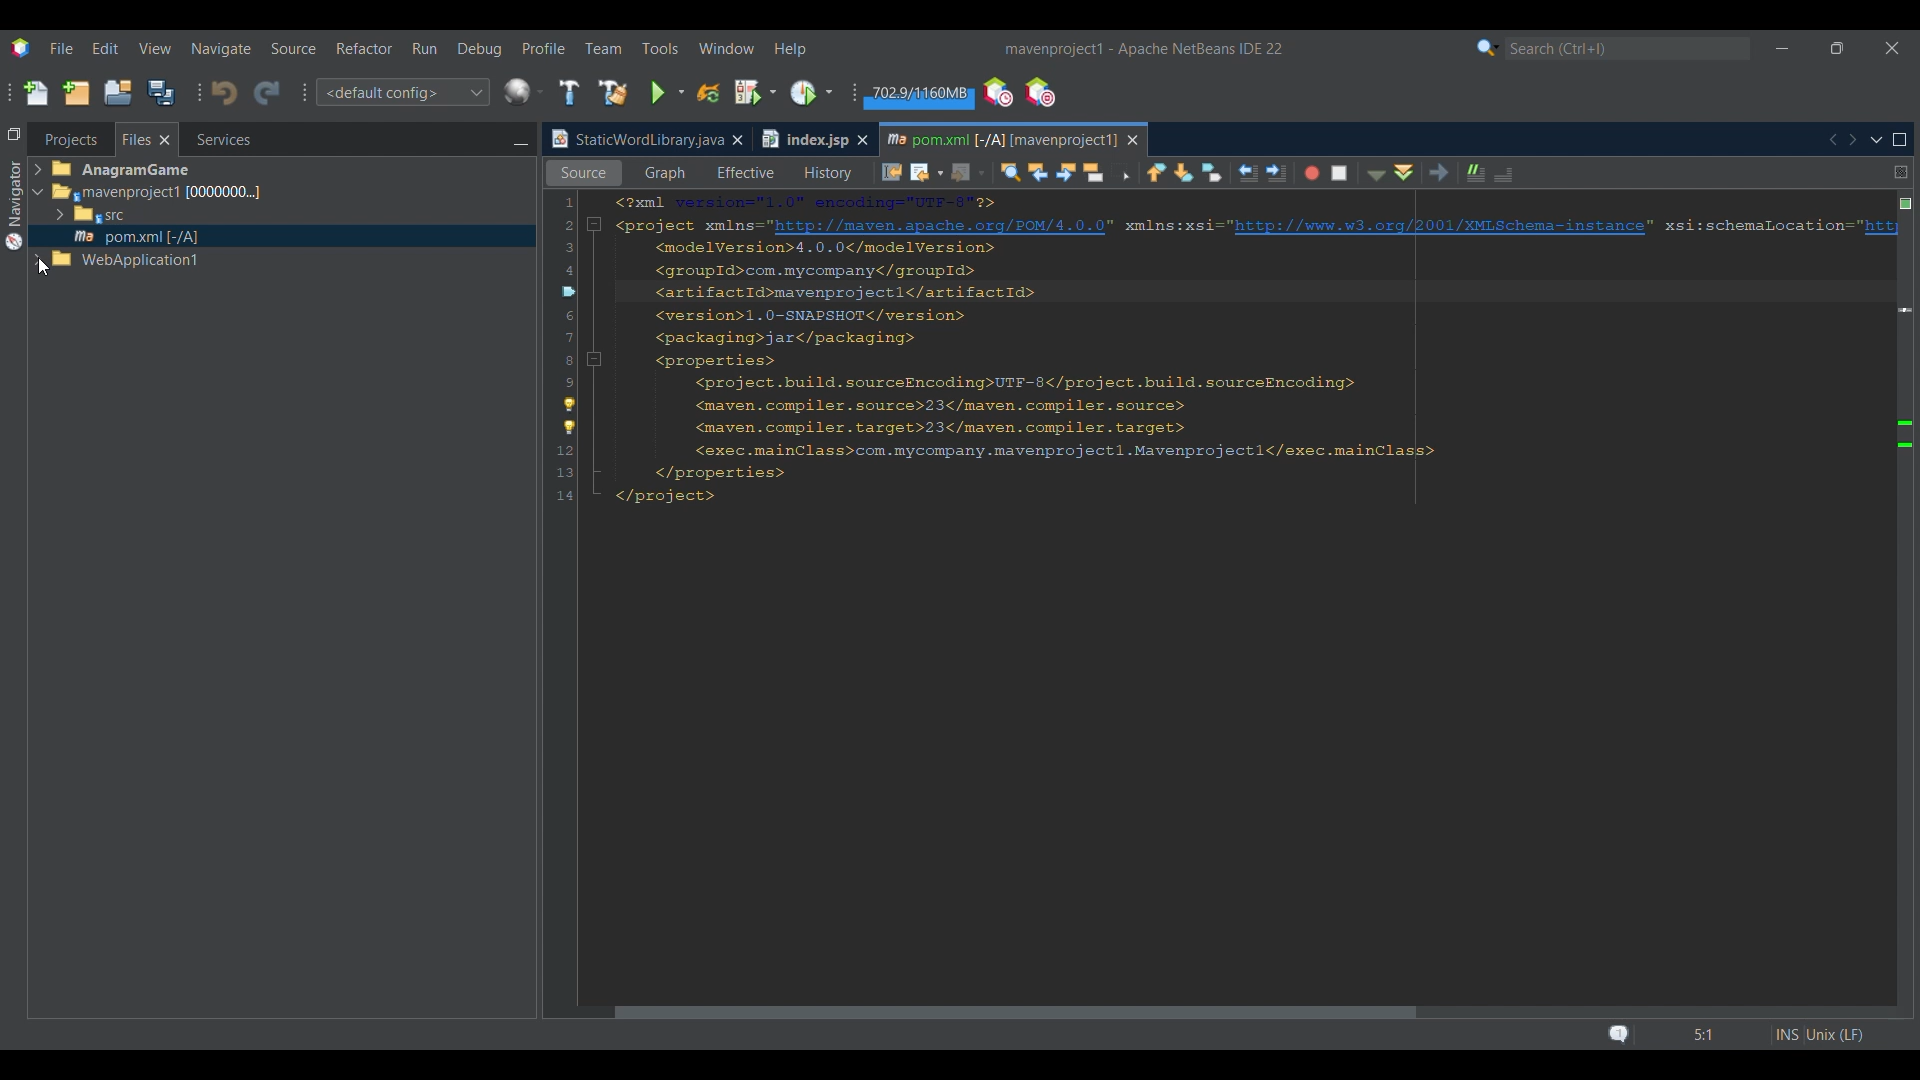  I want to click on Maximize, so click(1900, 140).